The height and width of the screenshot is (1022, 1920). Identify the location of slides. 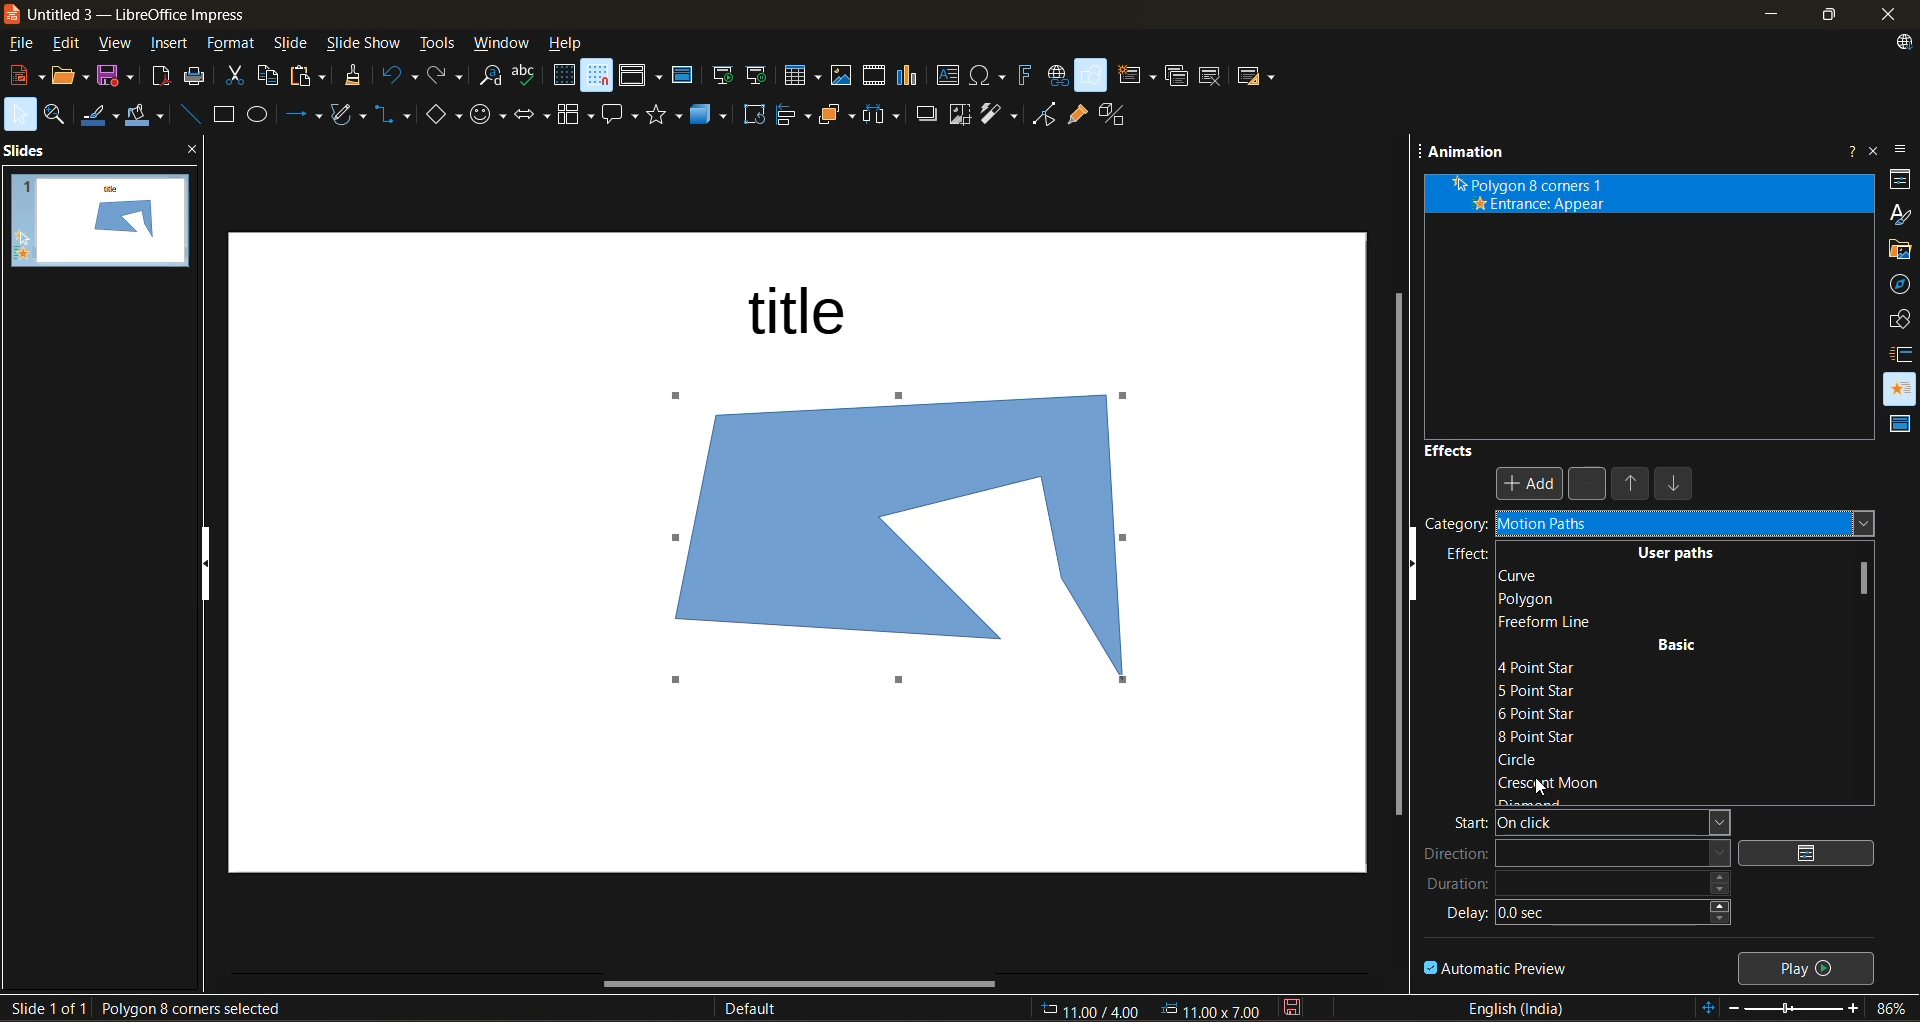
(31, 150).